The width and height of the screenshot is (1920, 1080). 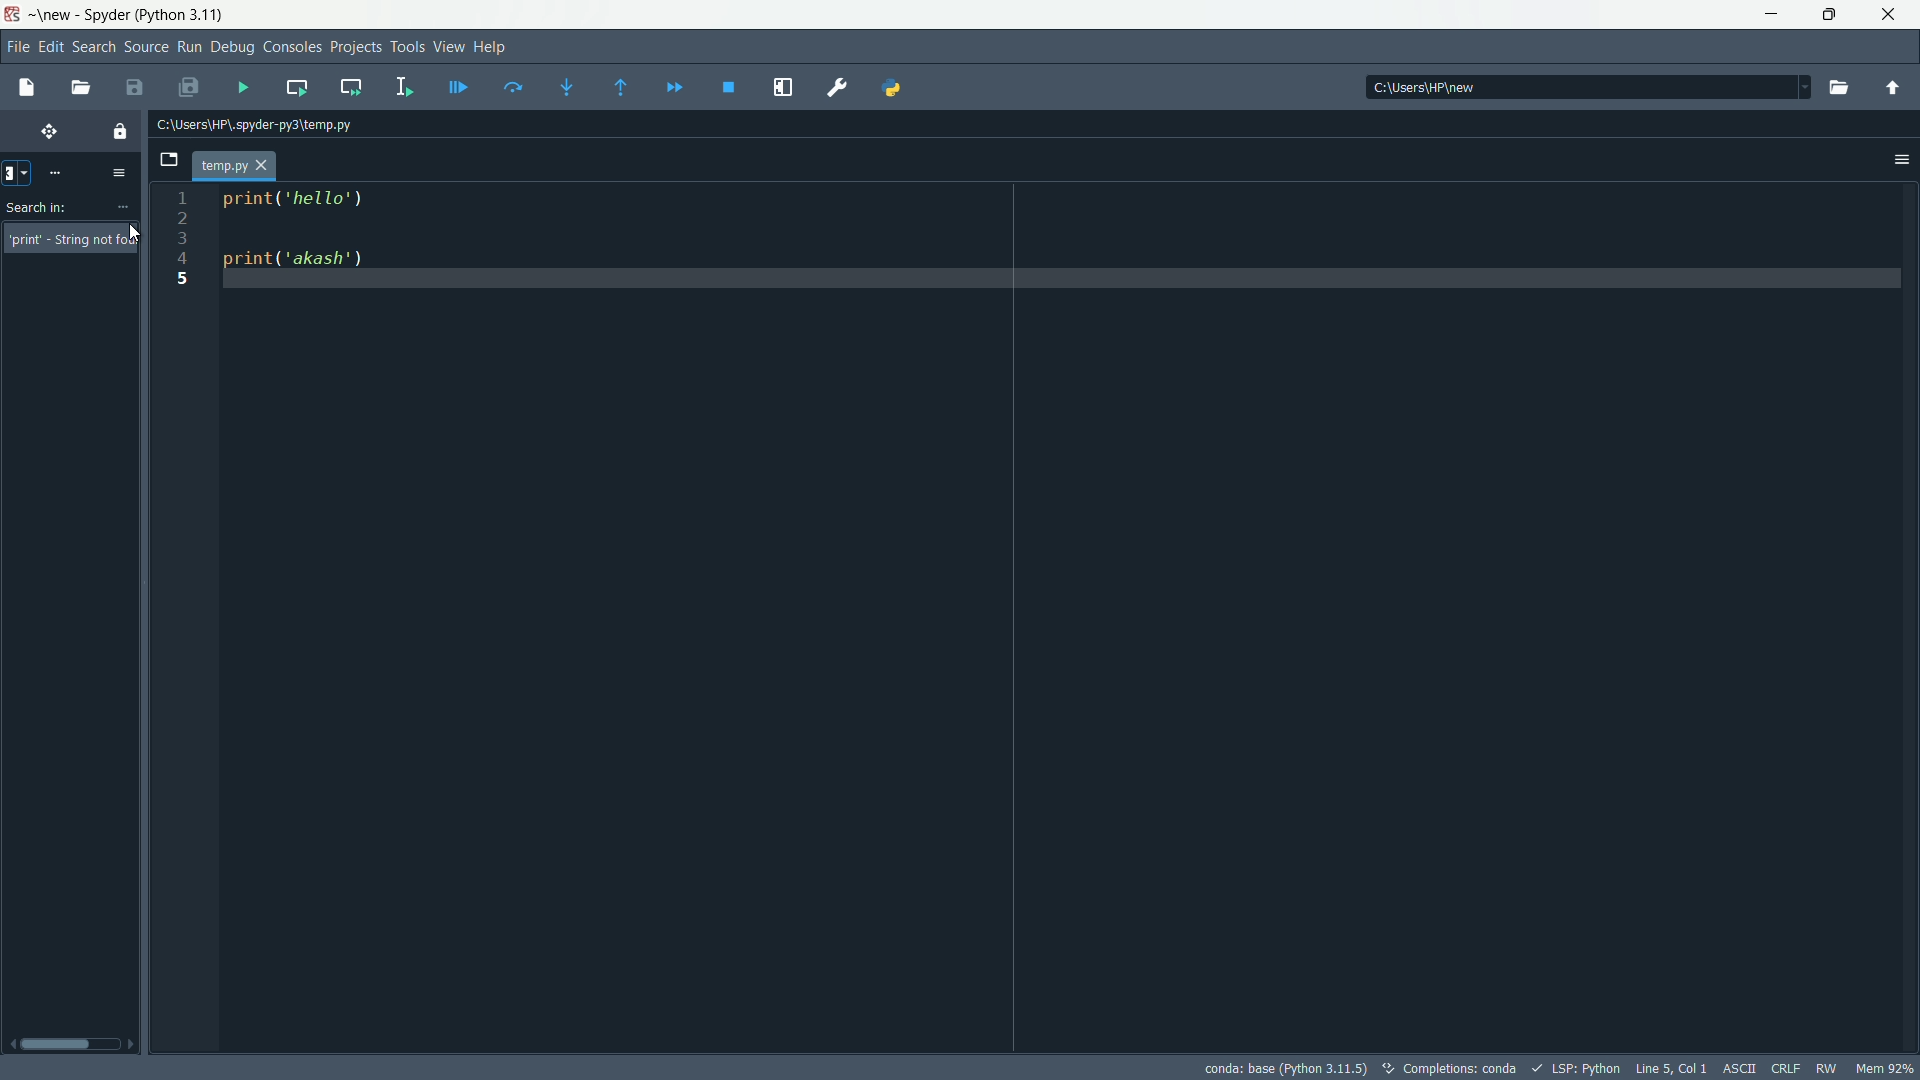 I want to click on parent directory, so click(x=1889, y=88).